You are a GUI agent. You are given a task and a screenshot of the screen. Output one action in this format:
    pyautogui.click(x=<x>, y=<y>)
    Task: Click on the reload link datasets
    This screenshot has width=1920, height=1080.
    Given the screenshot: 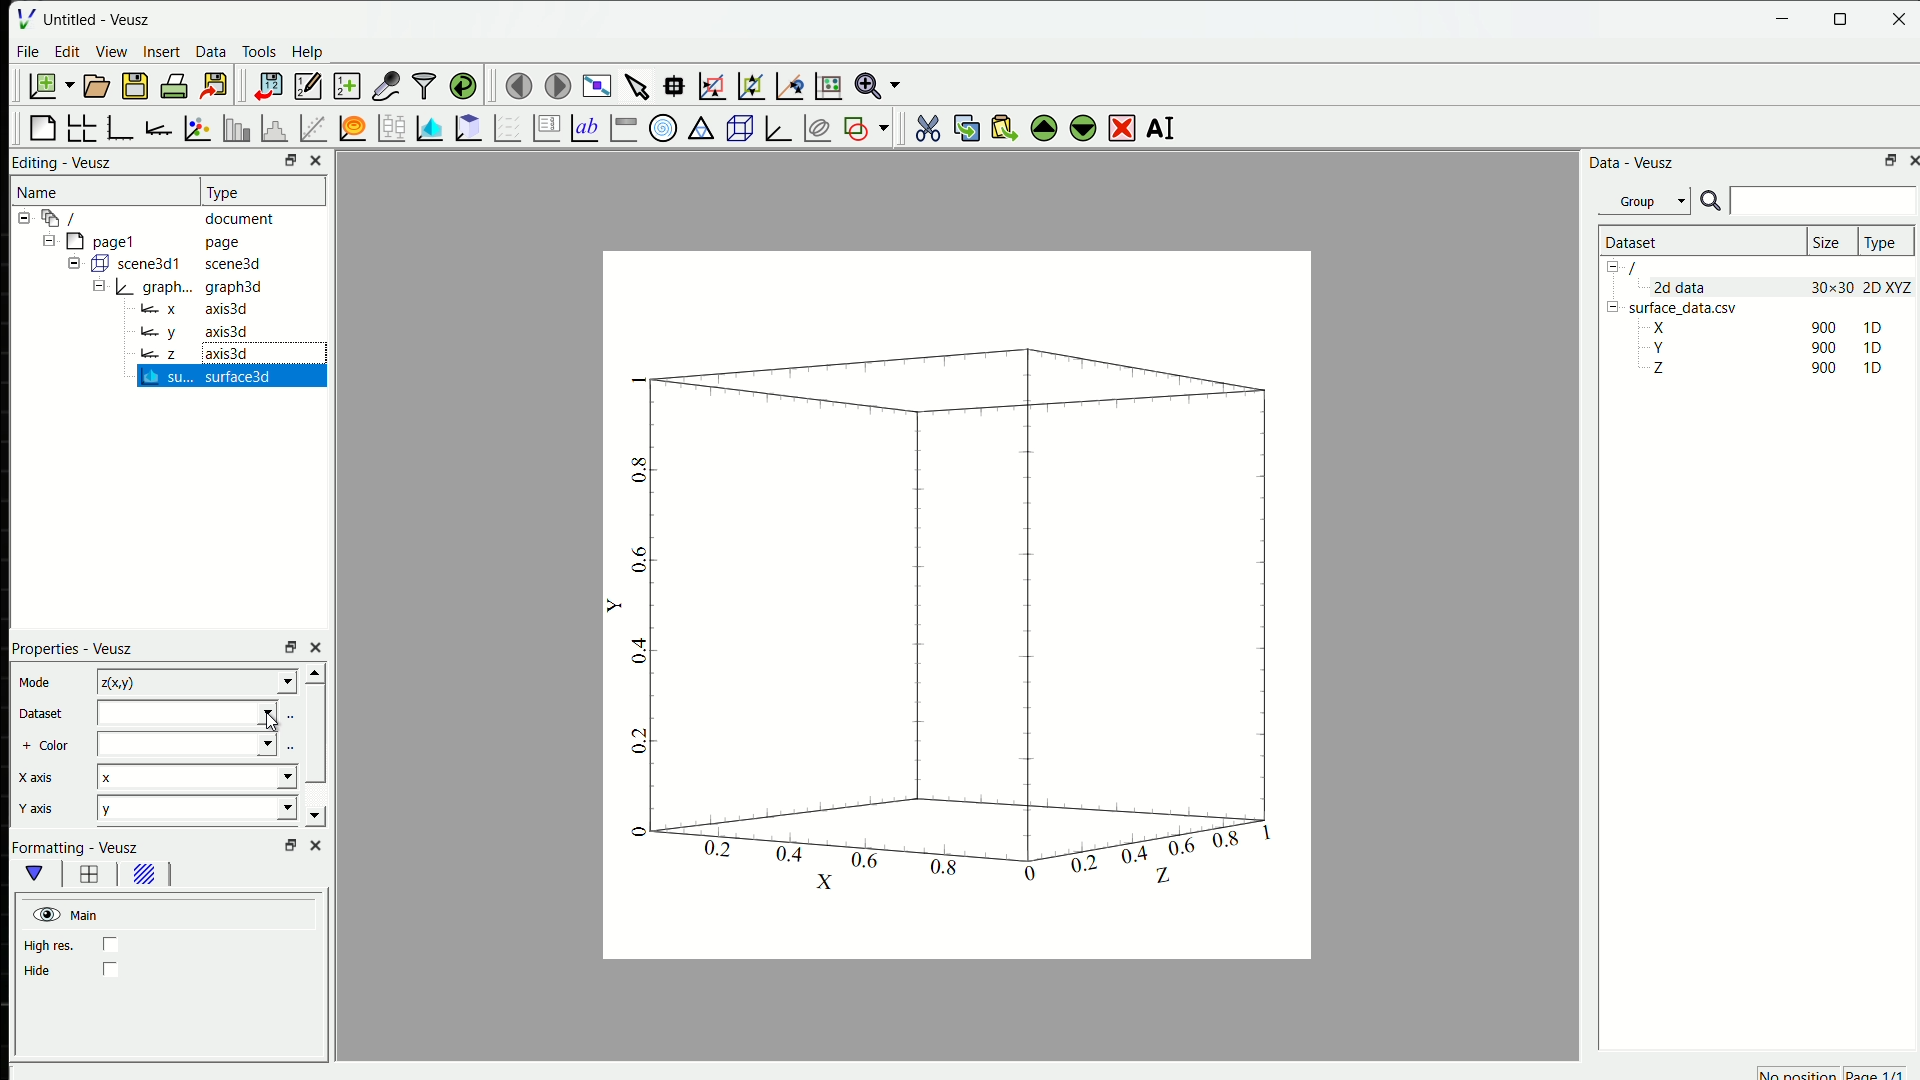 What is the action you would take?
    pyautogui.click(x=464, y=86)
    